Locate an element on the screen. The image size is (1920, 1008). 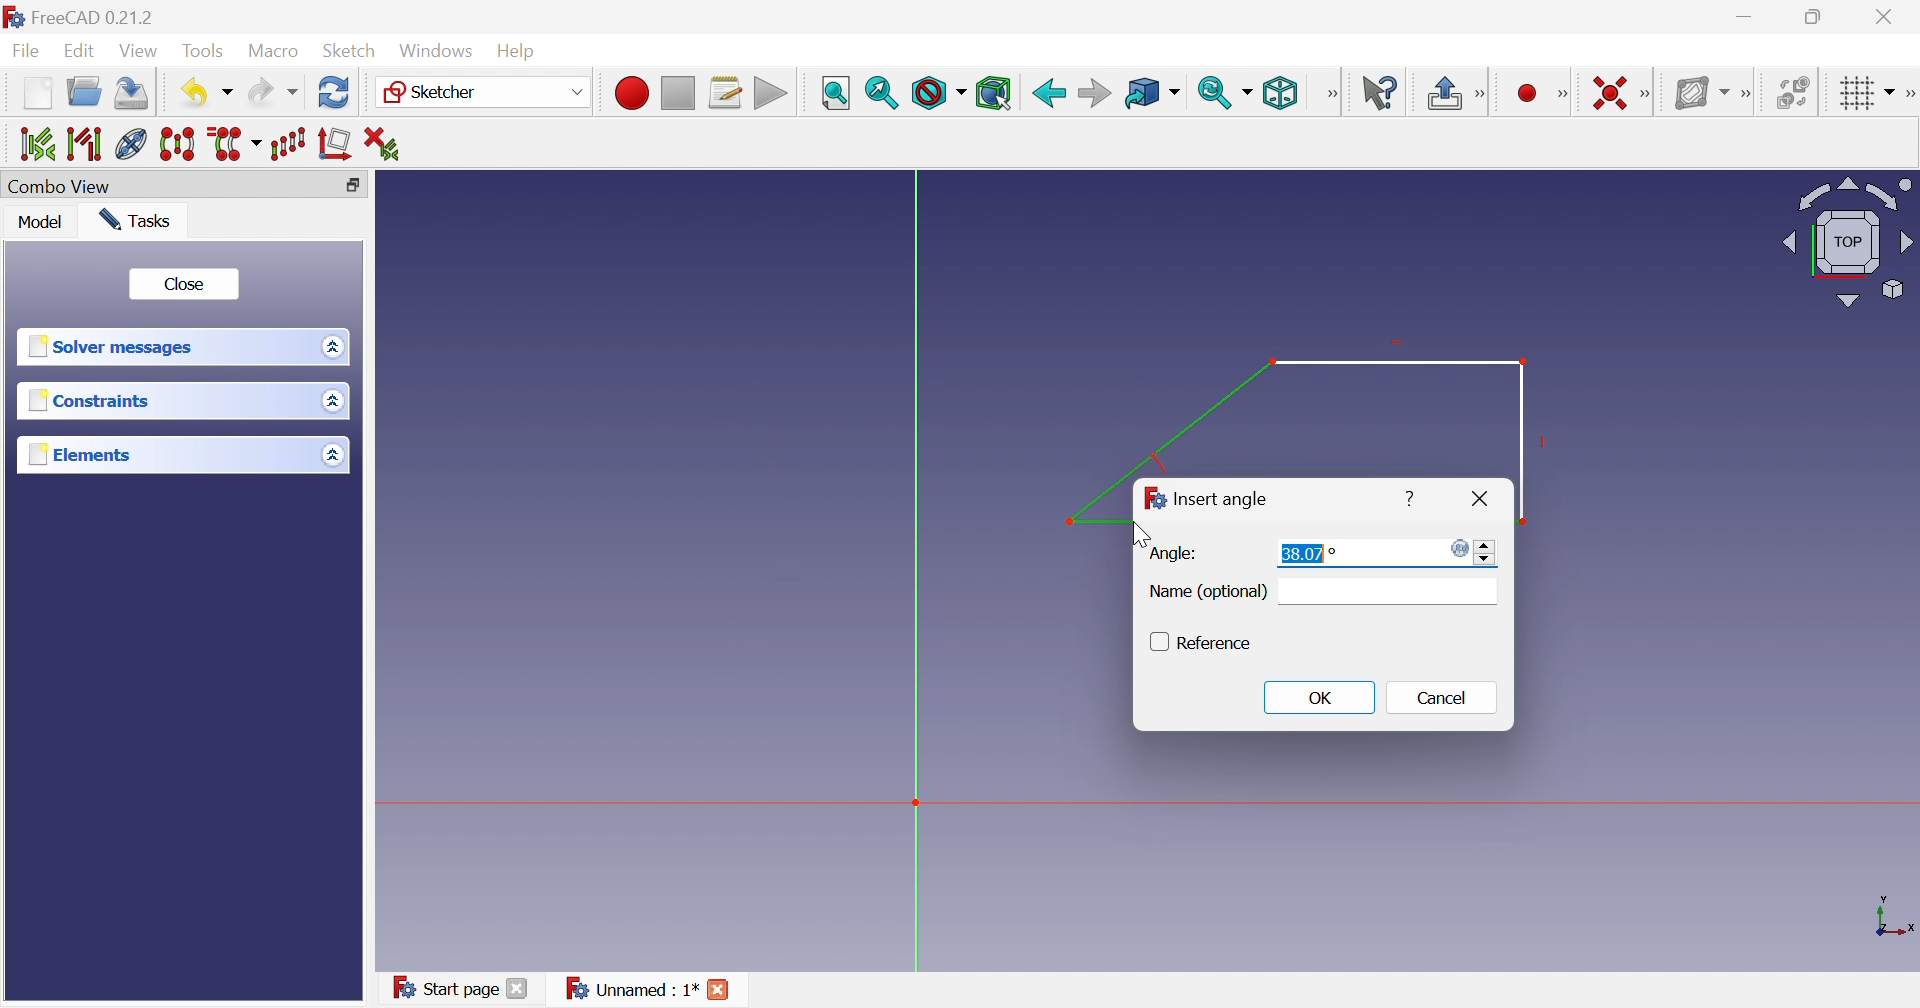
FreeCAD 0.21.2 is located at coordinates (85, 15).